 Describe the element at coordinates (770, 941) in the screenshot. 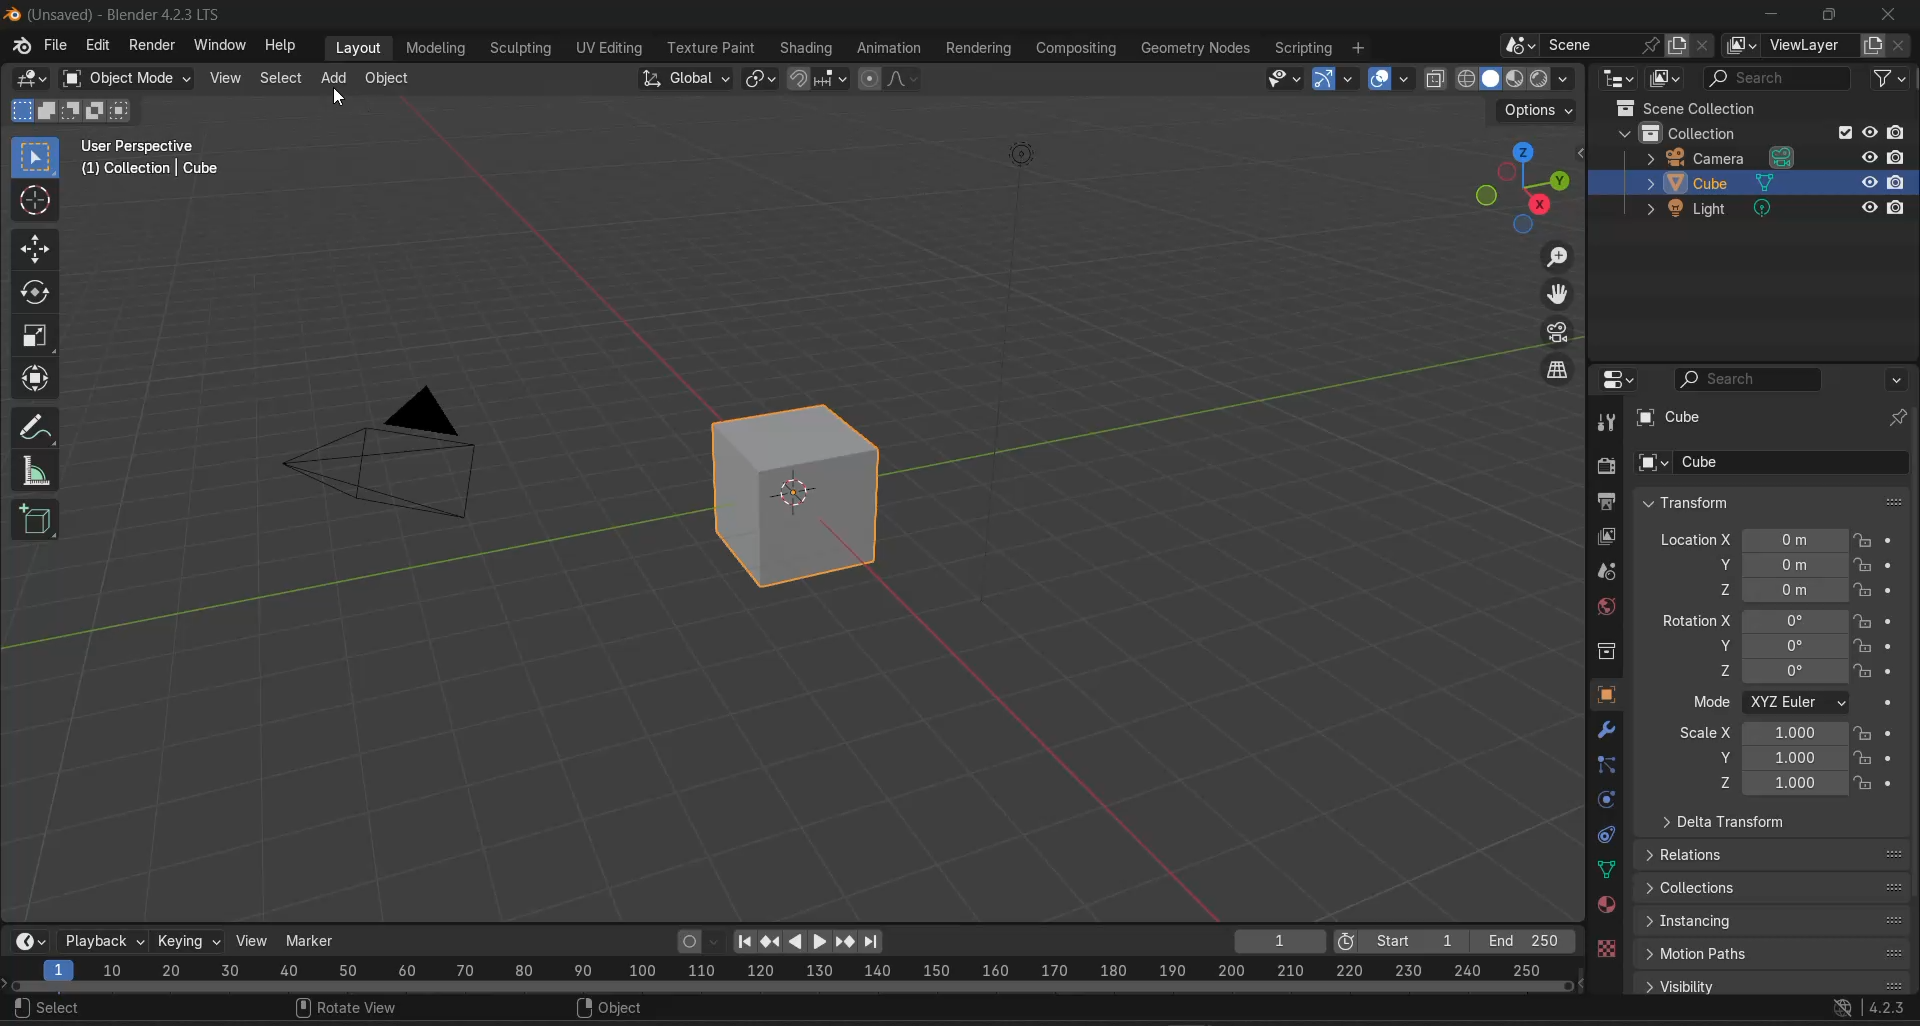

I see `jump to keyframe` at that location.